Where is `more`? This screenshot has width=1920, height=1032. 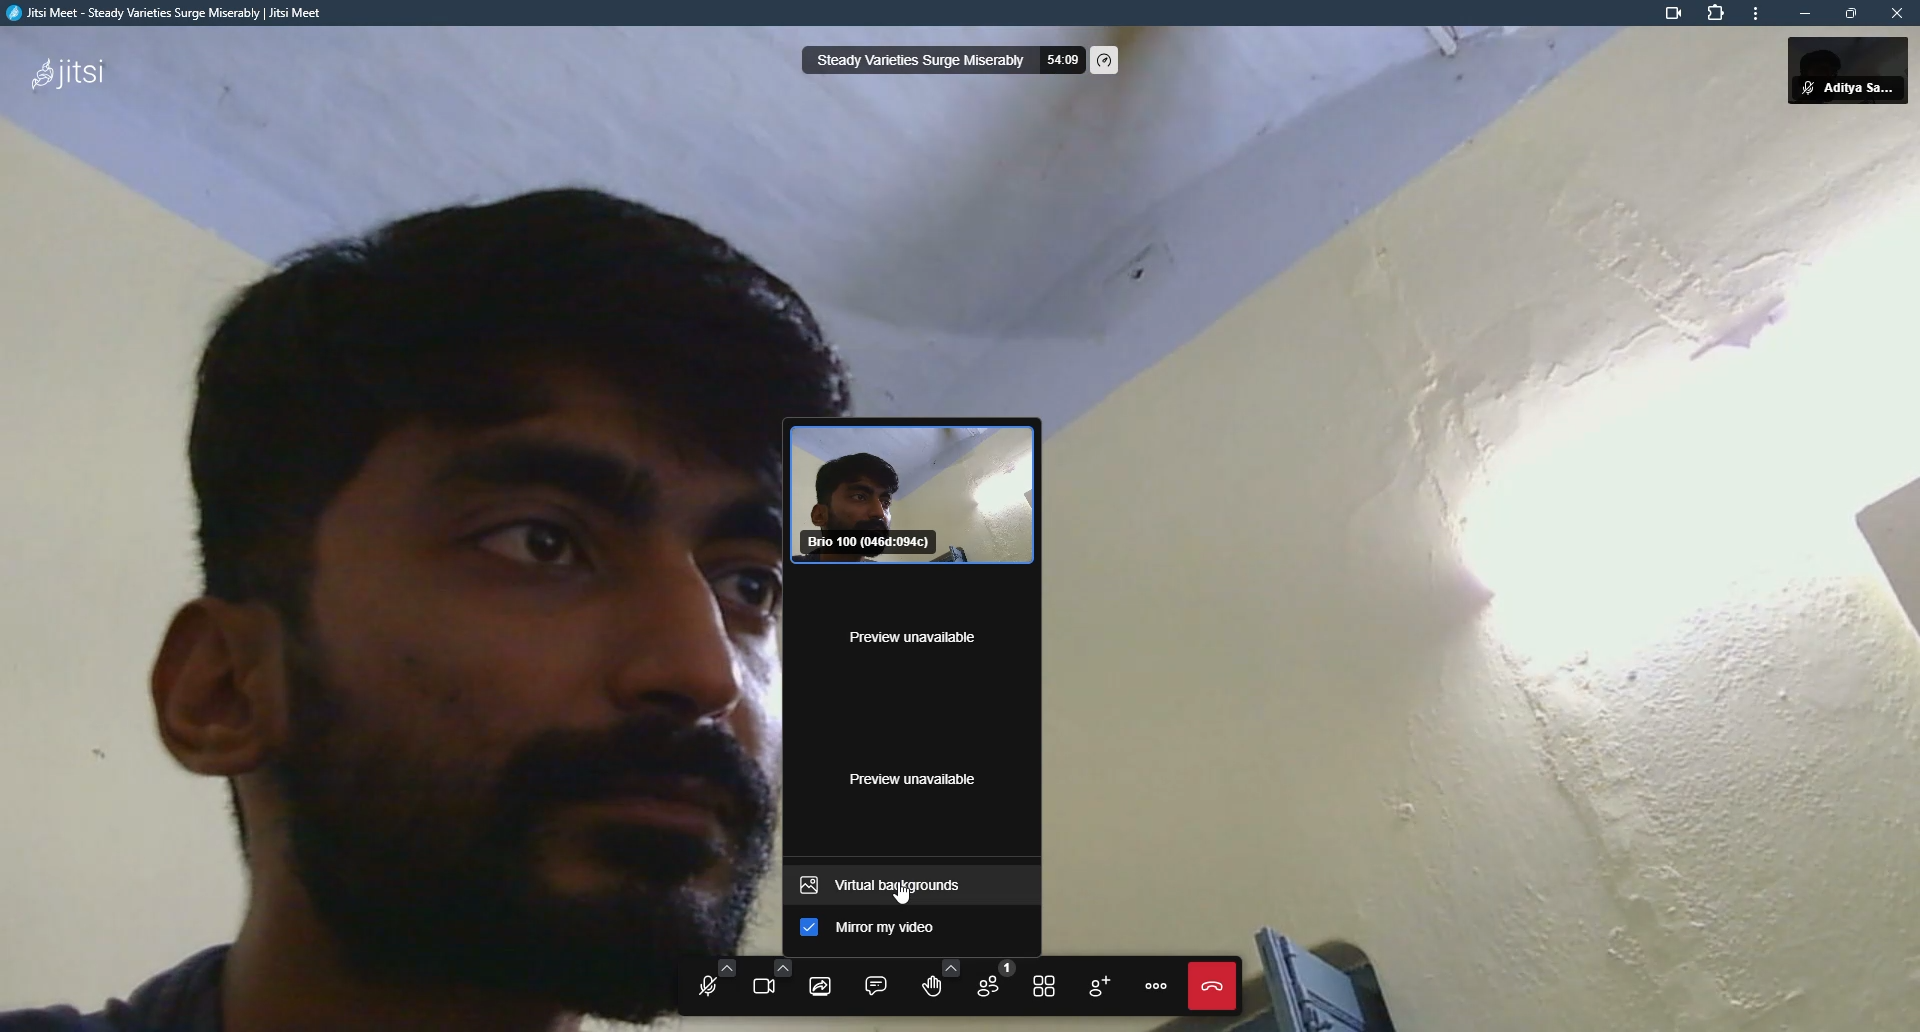
more is located at coordinates (1755, 17).